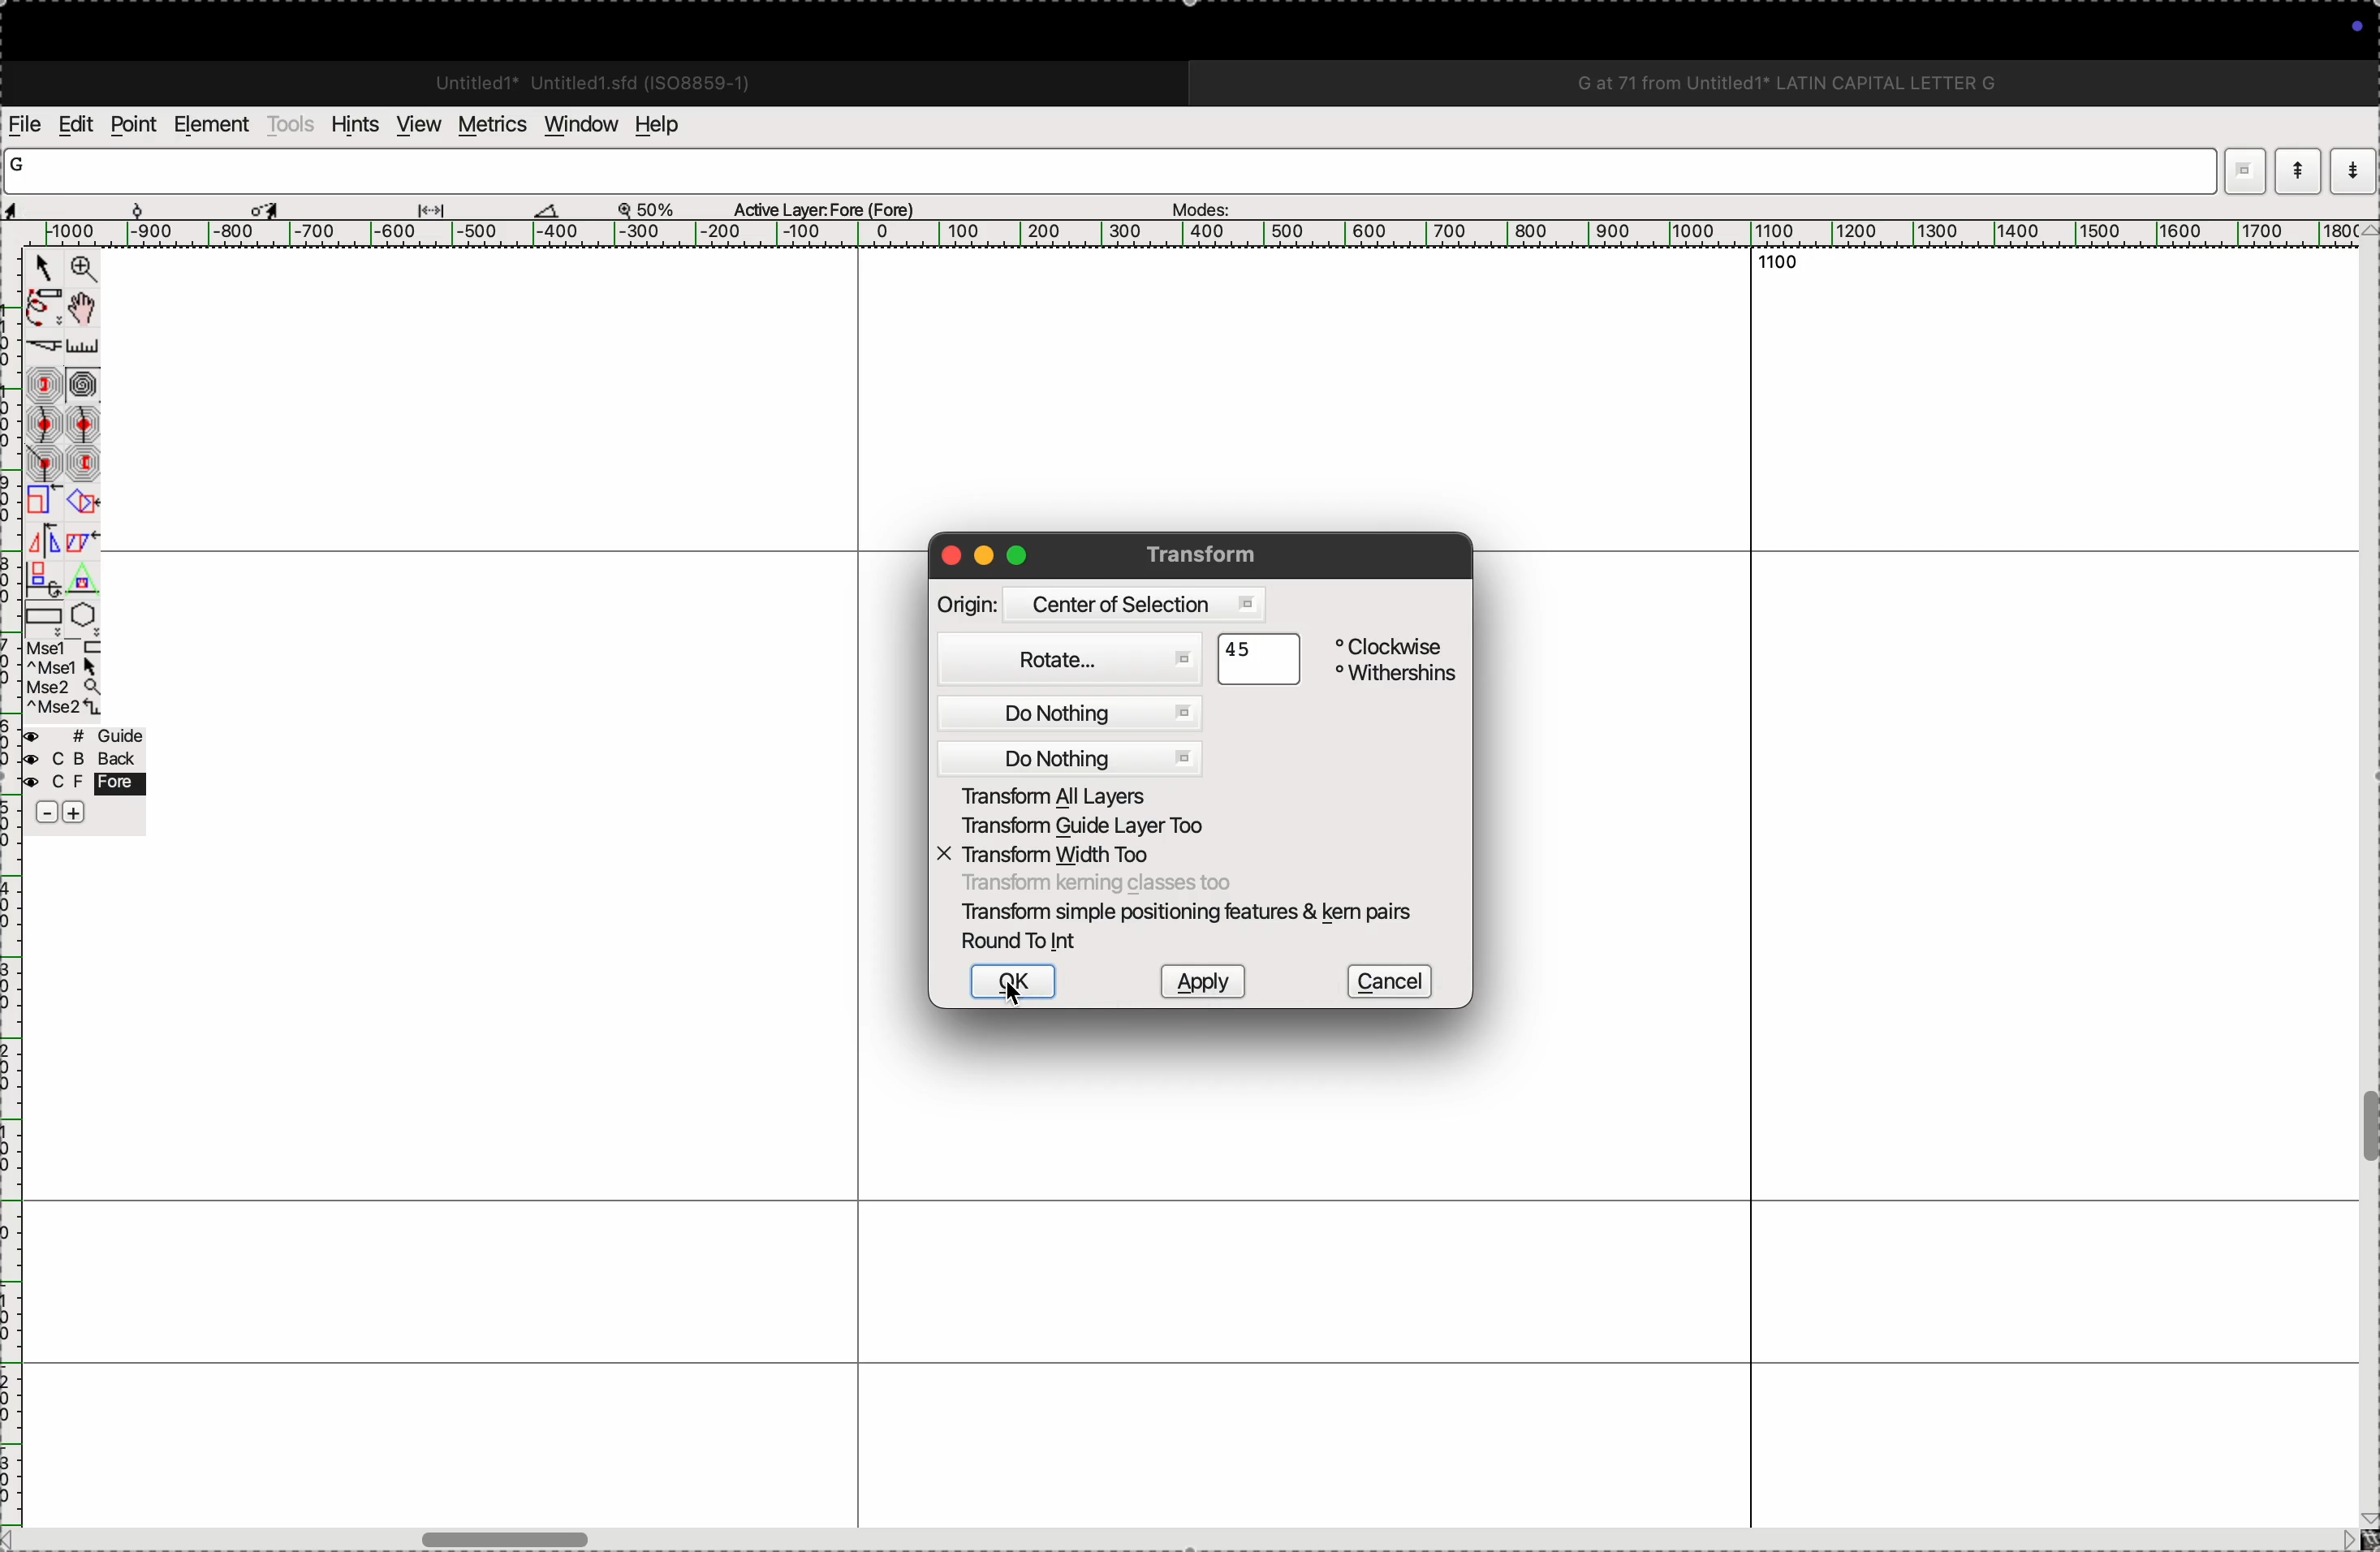 The image size is (2380, 1552). What do you see at coordinates (1113, 172) in the screenshot?
I see `word list input` at bounding box center [1113, 172].